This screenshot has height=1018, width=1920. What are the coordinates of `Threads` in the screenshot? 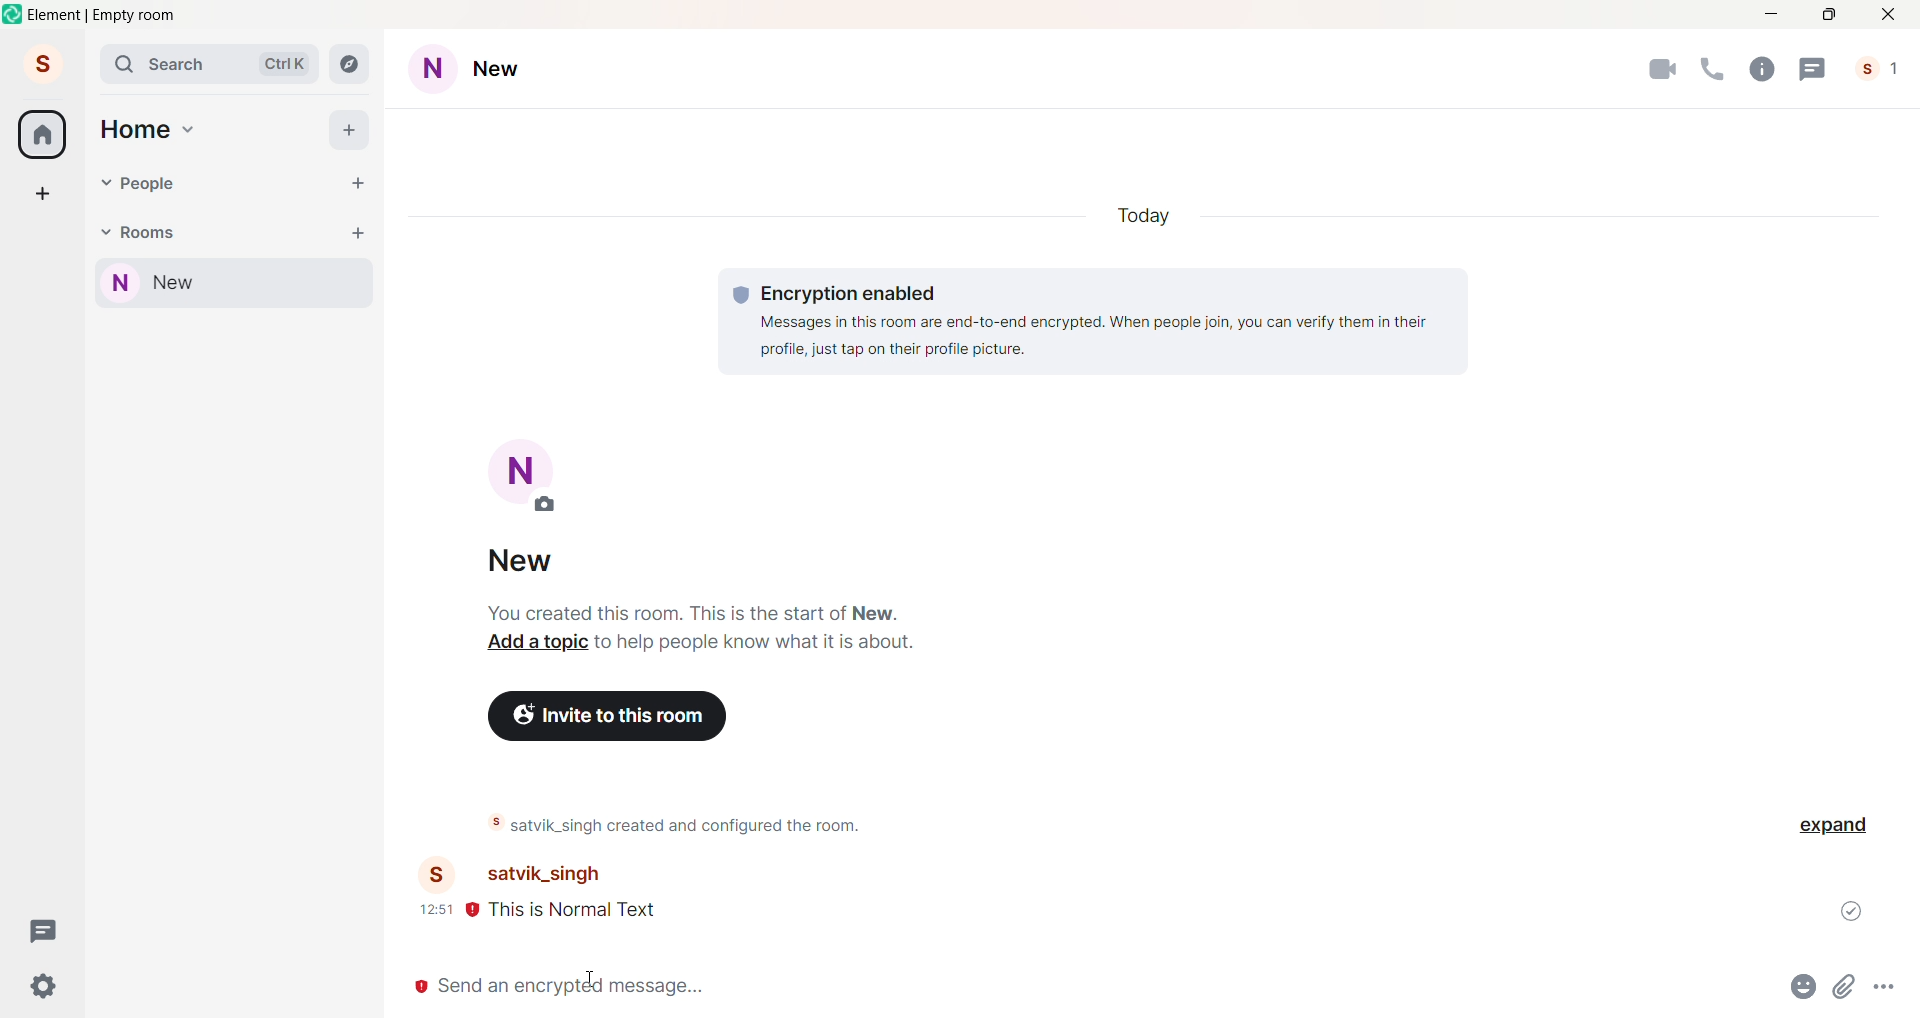 It's located at (46, 930).